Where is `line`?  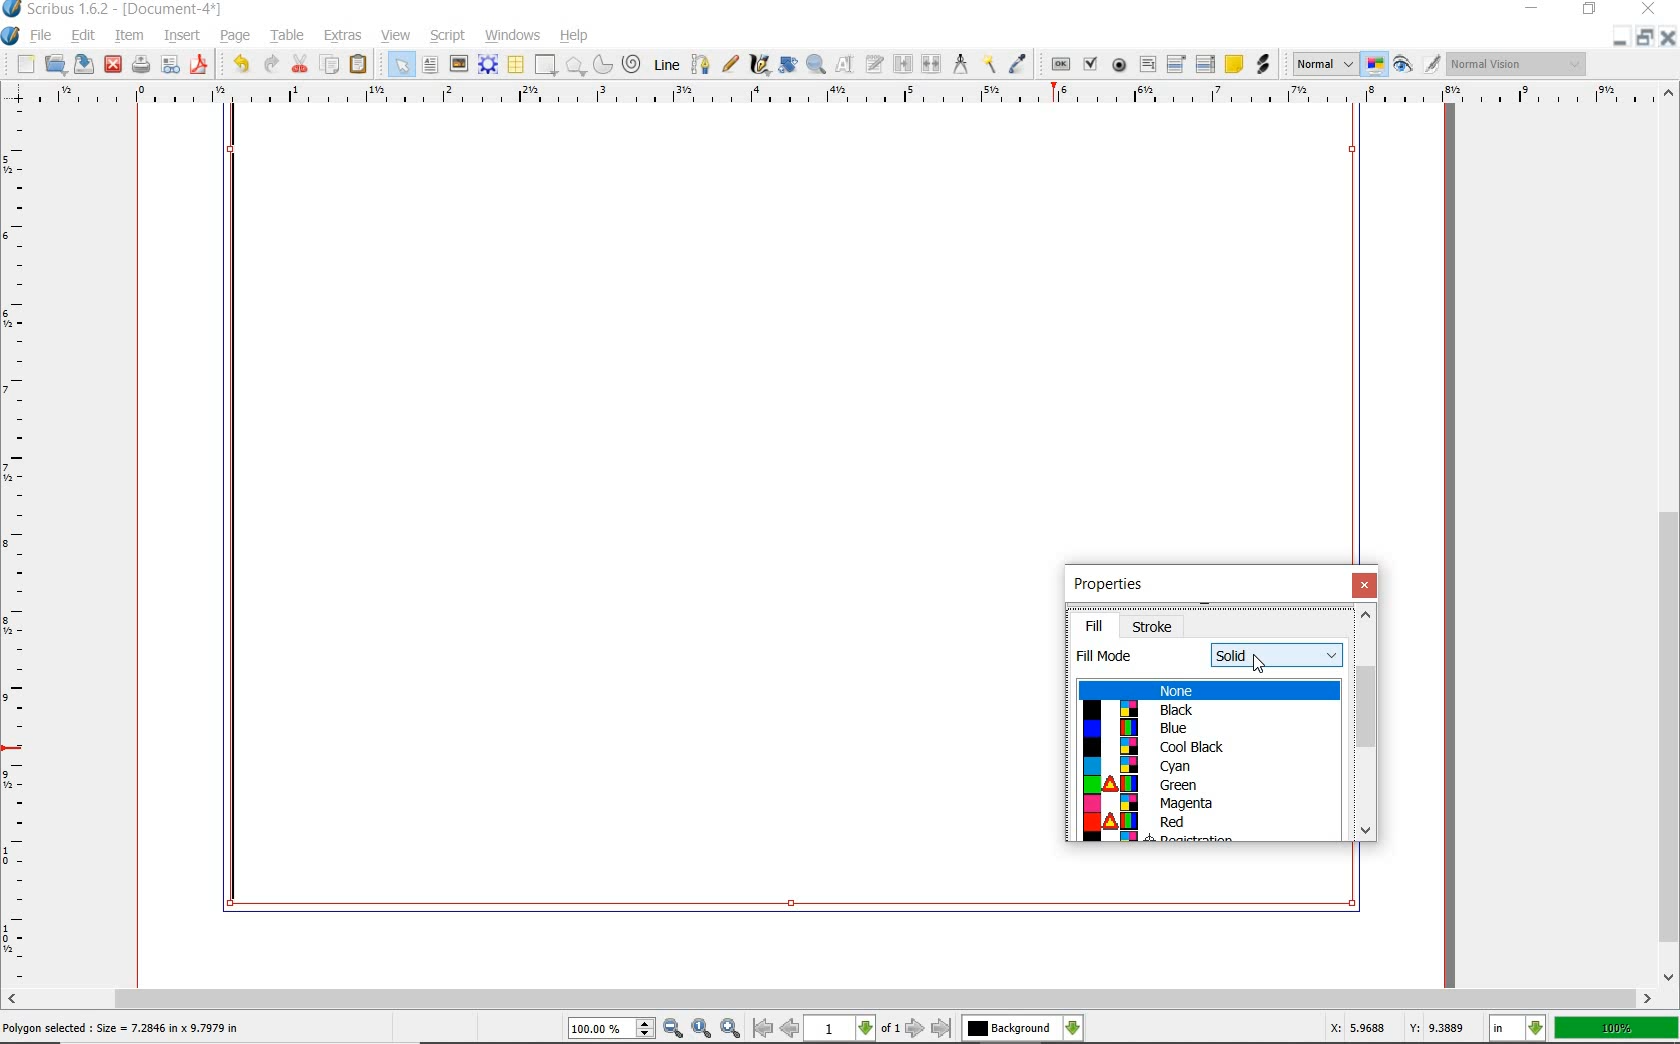 line is located at coordinates (666, 65).